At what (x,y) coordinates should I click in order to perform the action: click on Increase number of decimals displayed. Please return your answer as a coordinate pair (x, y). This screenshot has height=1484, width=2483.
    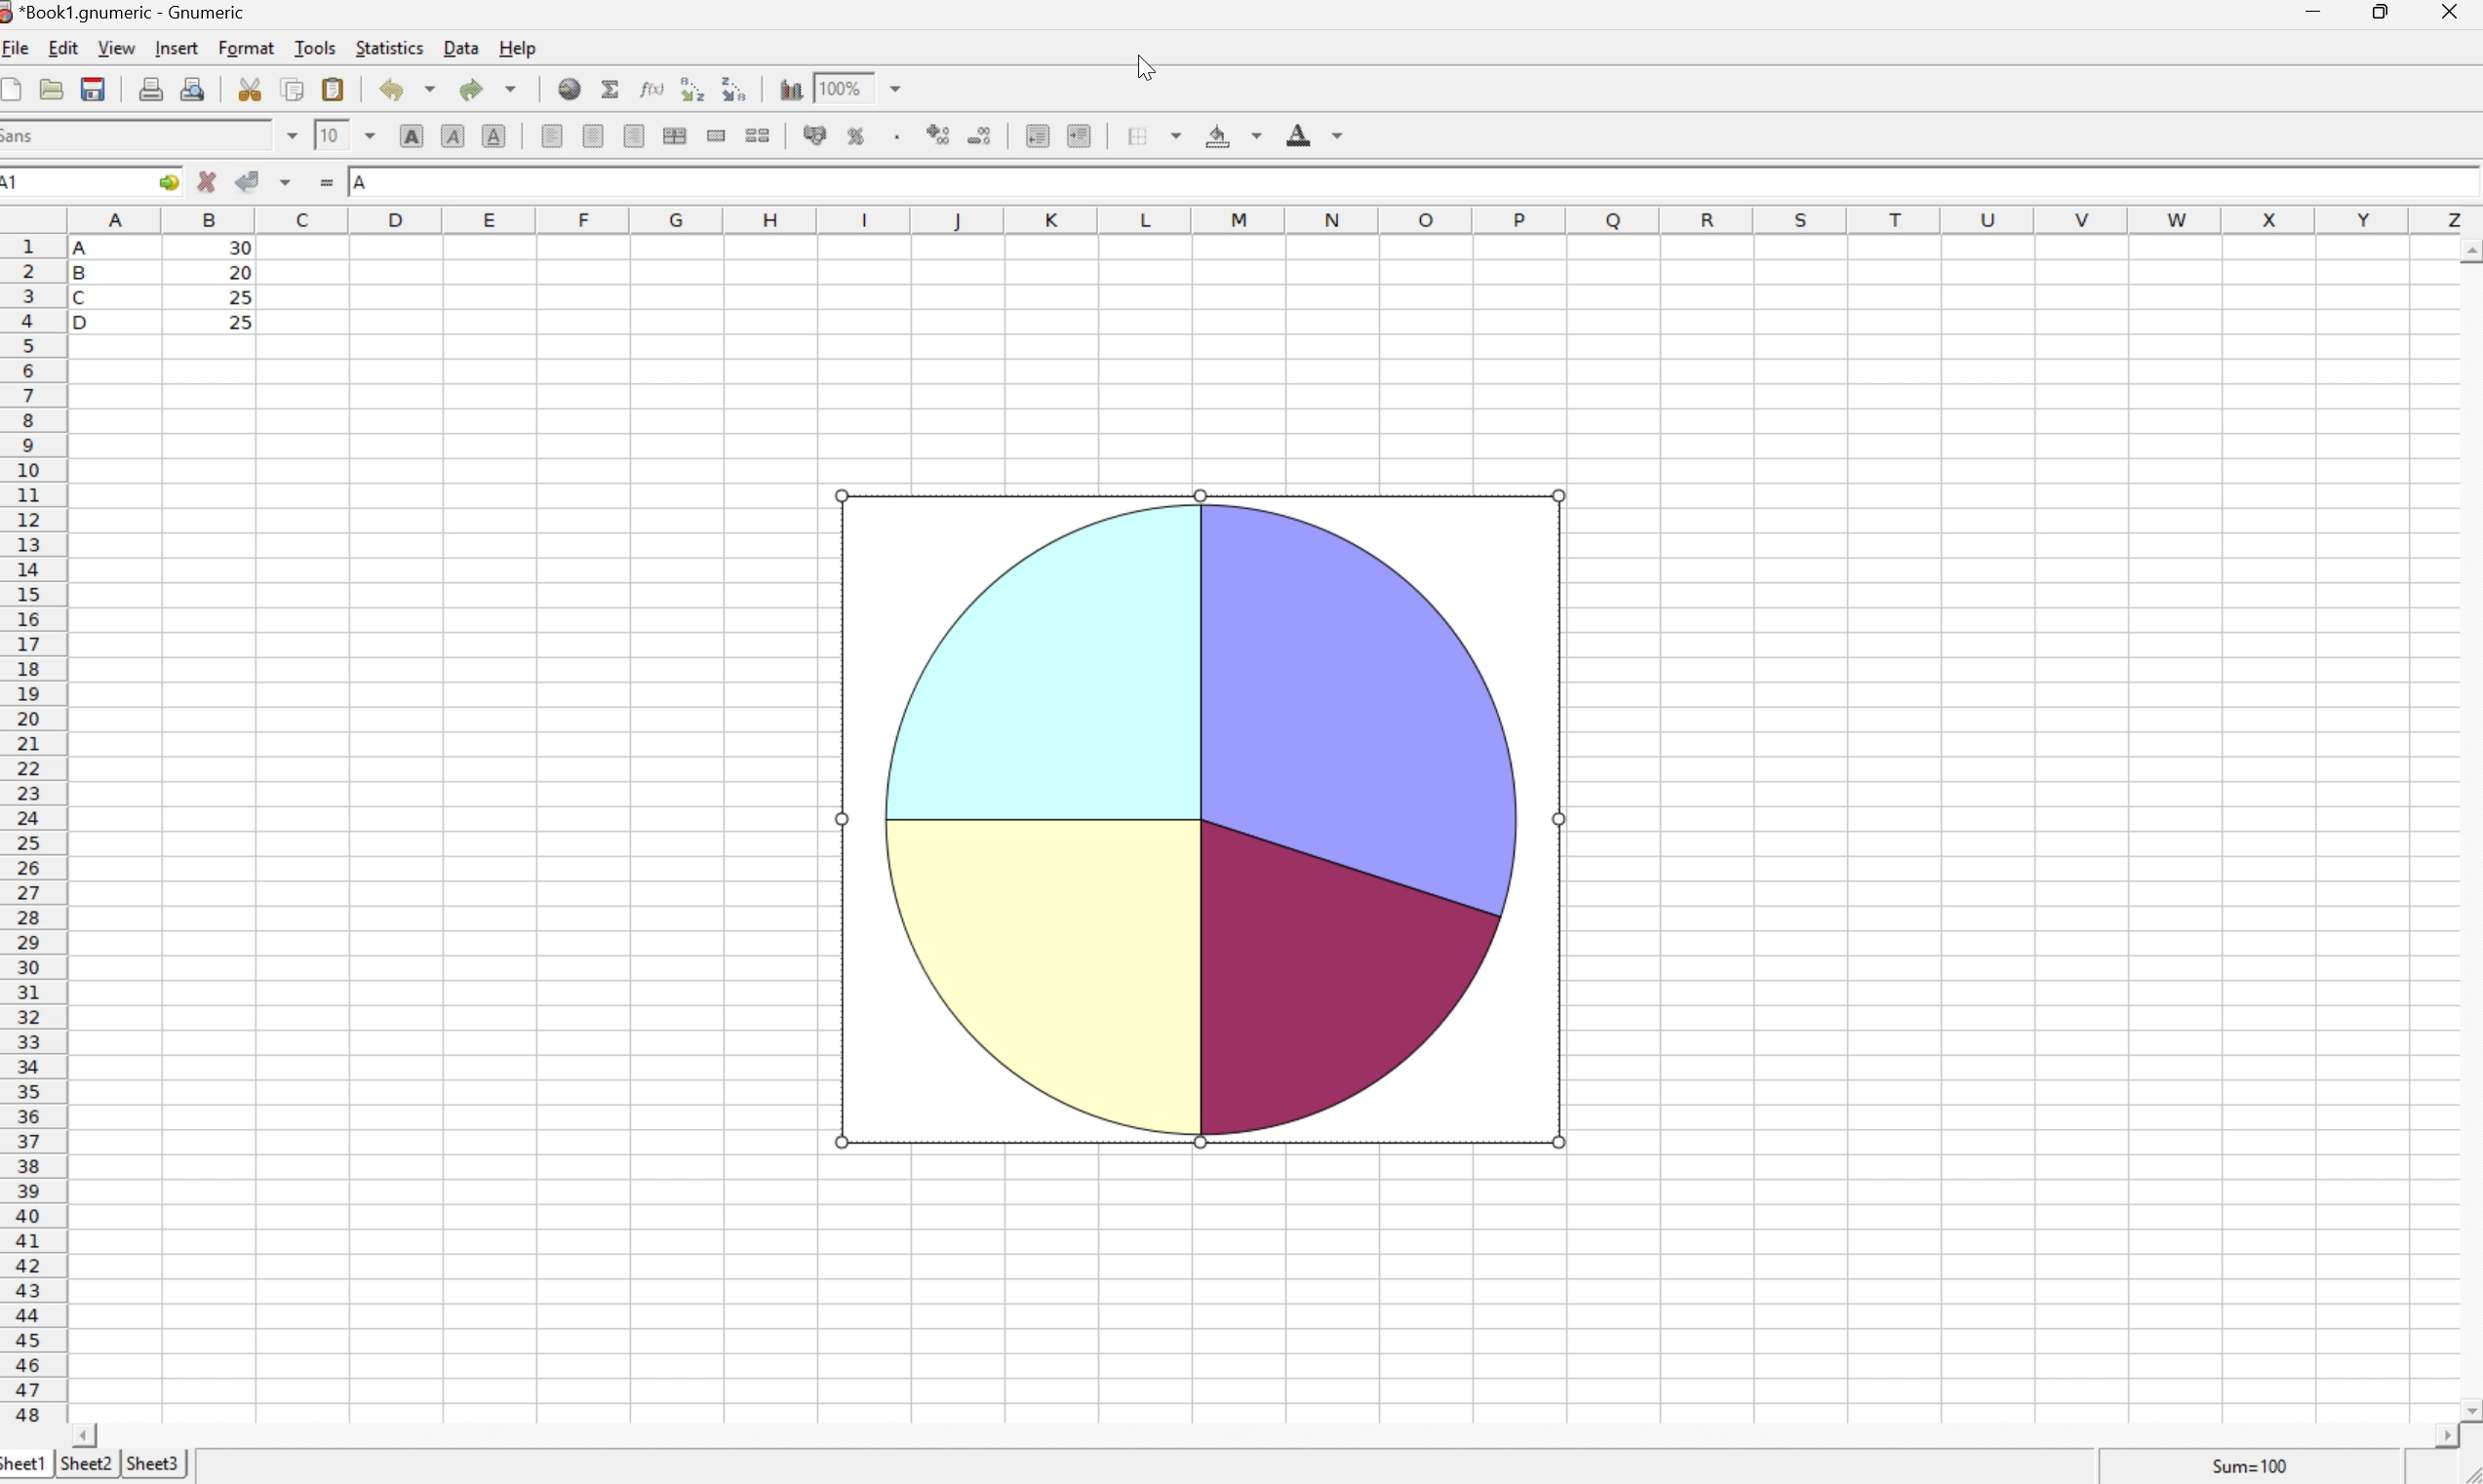
    Looking at the image, I should click on (939, 138).